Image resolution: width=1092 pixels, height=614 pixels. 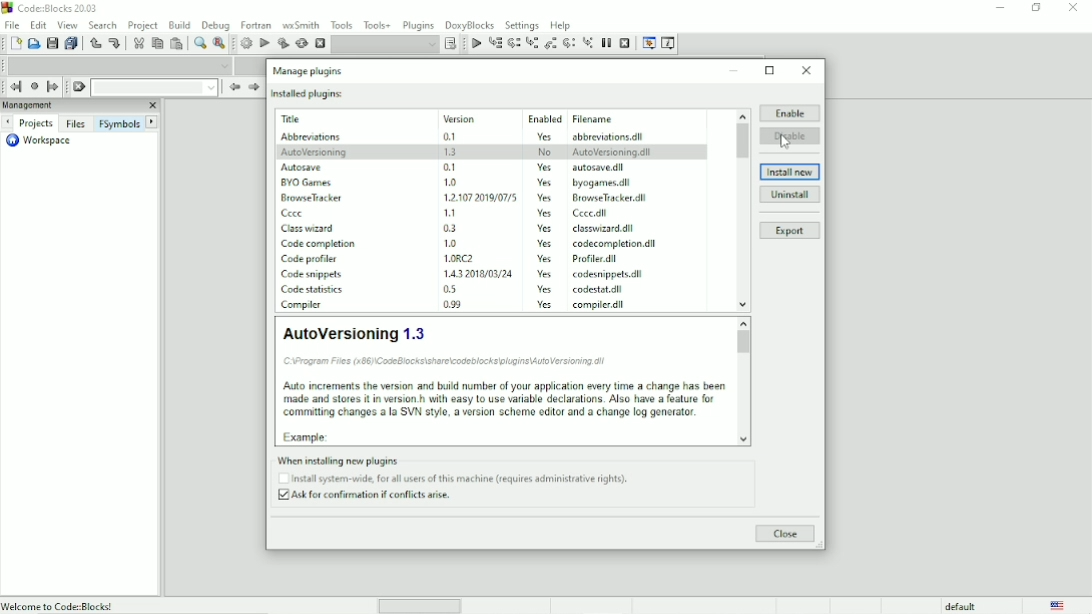 What do you see at coordinates (180, 23) in the screenshot?
I see `Build` at bounding box center [180, 23].